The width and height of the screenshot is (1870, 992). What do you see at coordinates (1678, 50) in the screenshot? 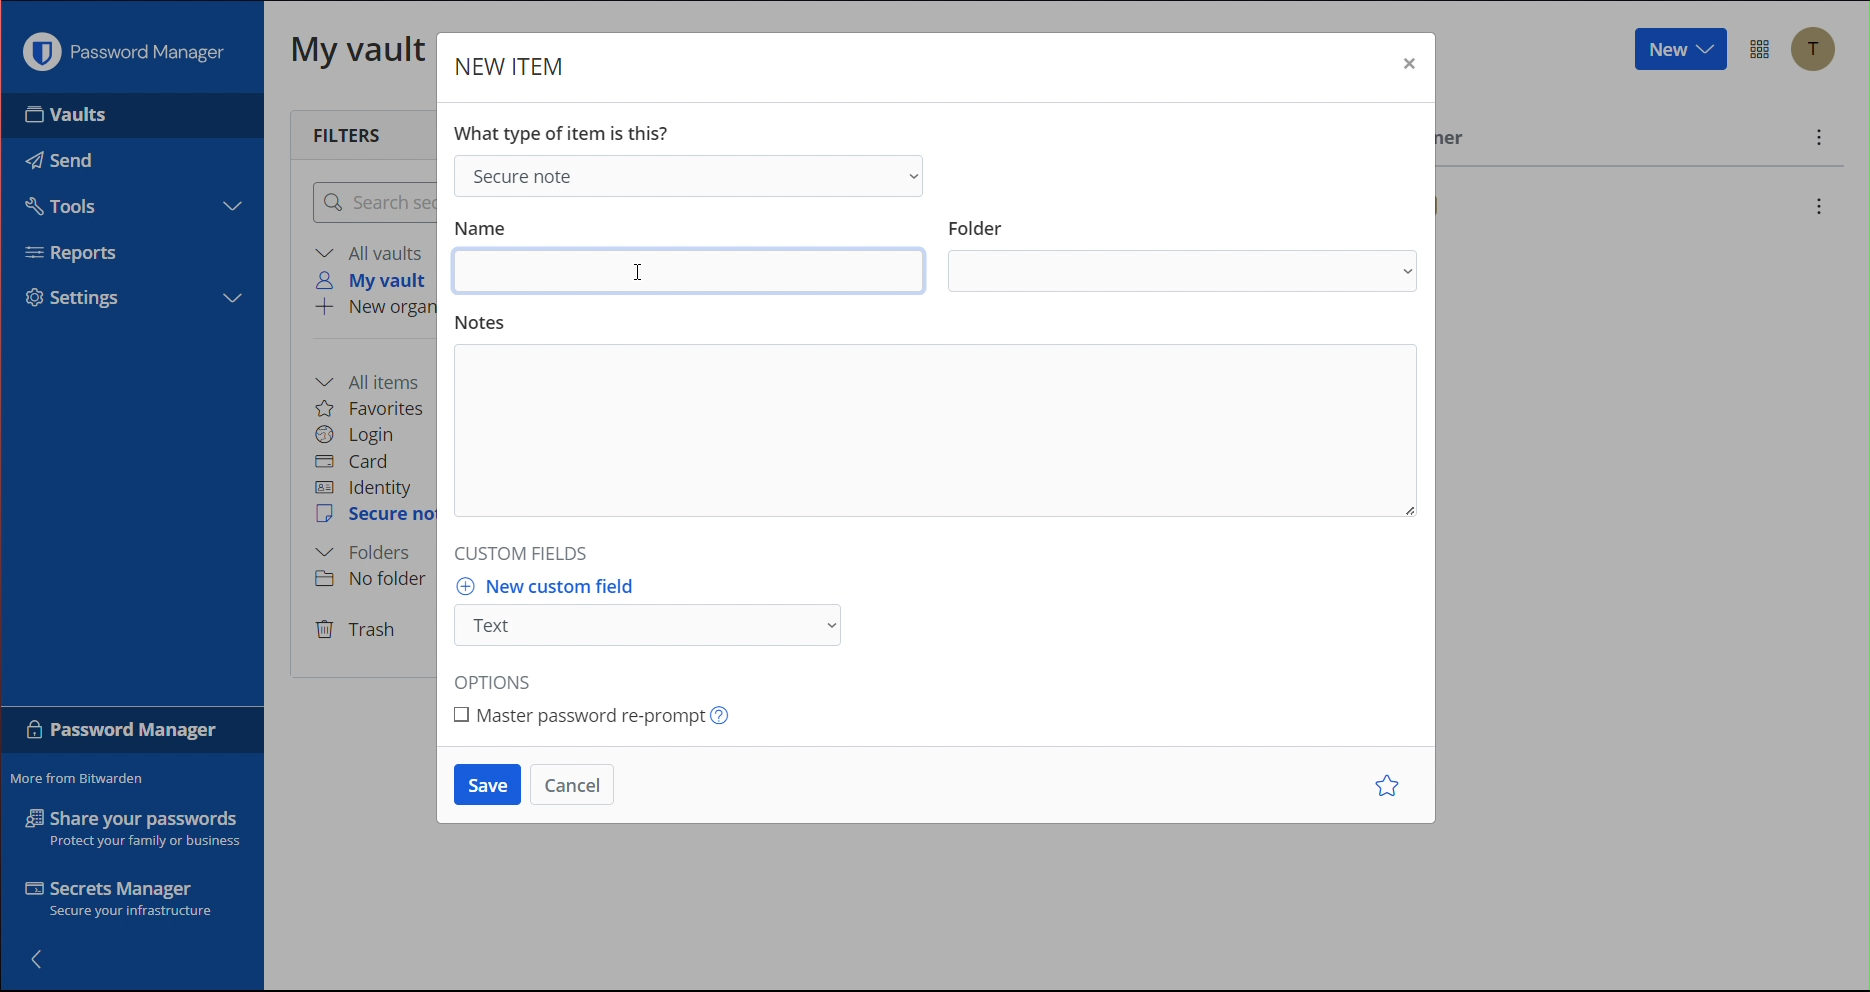
I see `New` at bounding box center [1678, 50].